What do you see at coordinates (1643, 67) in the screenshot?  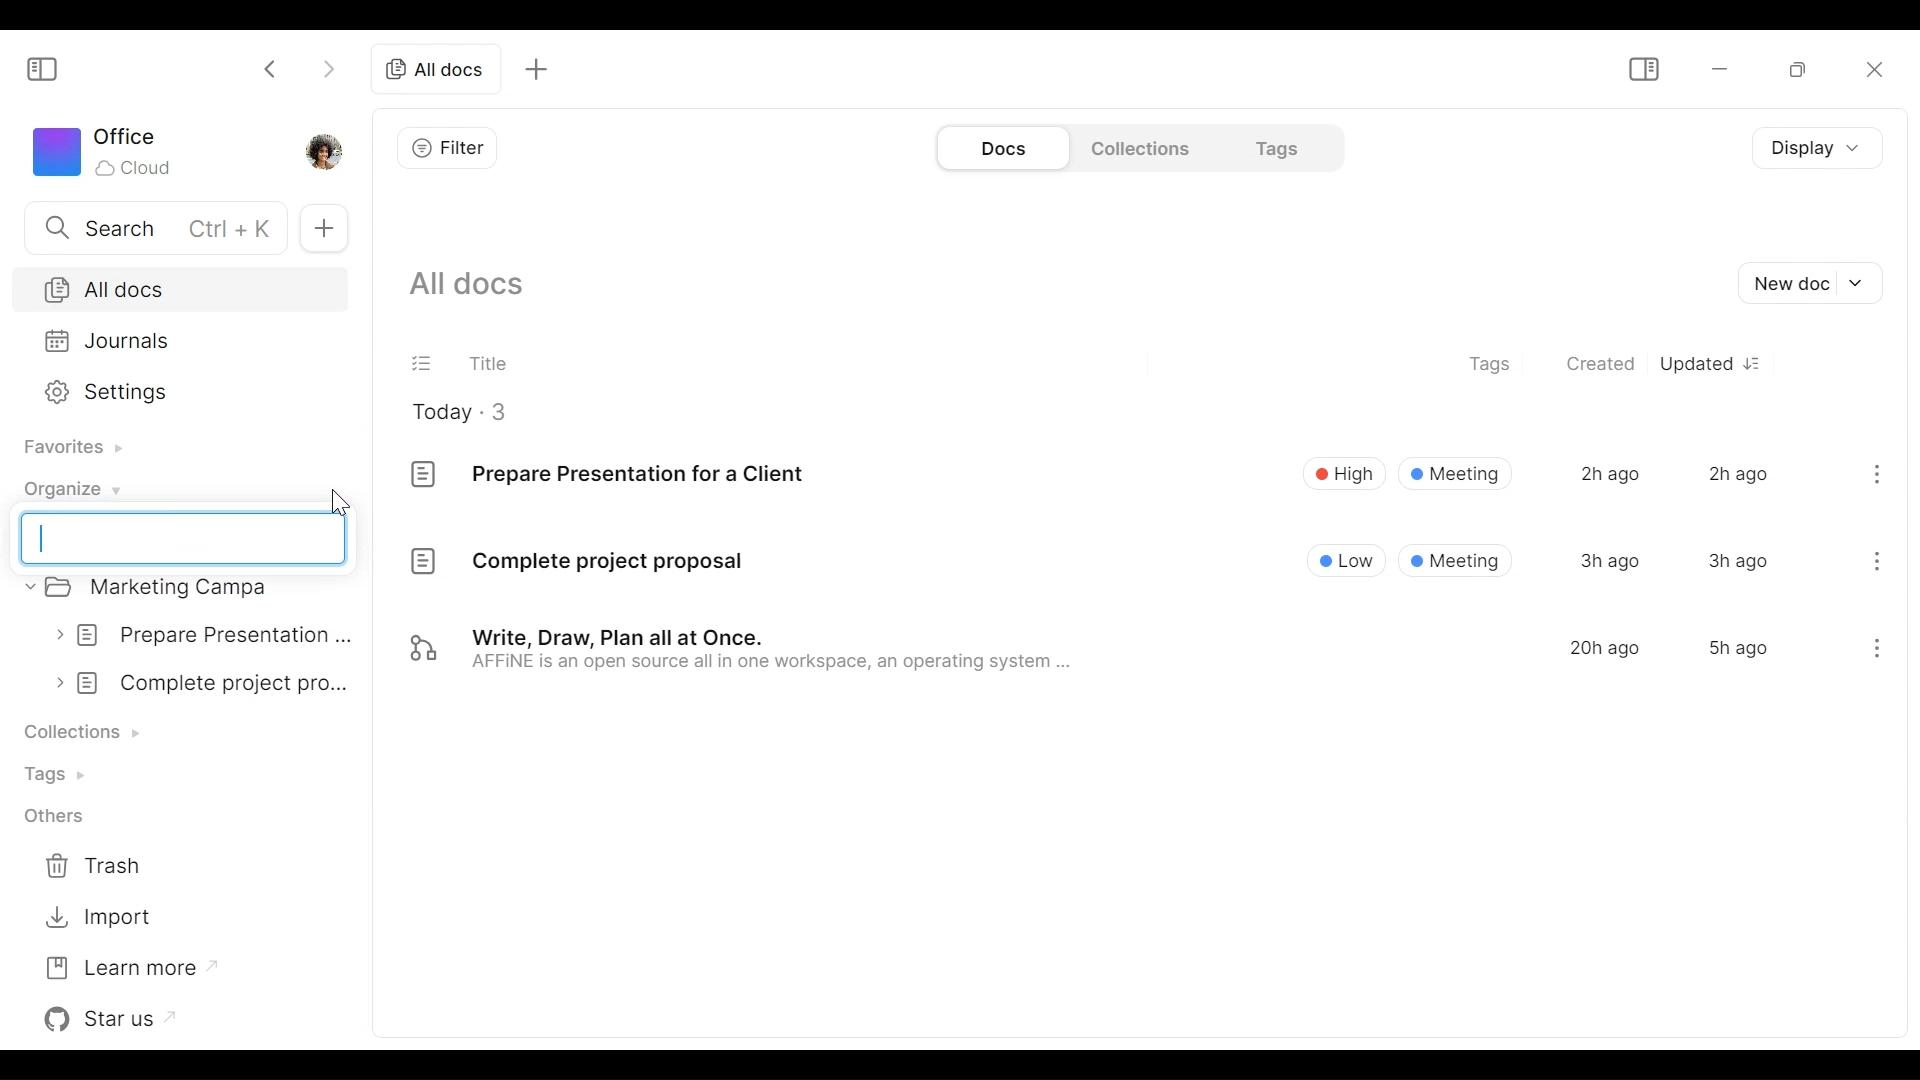 I see `Show/Hide` at bounding box center [1643, 67].